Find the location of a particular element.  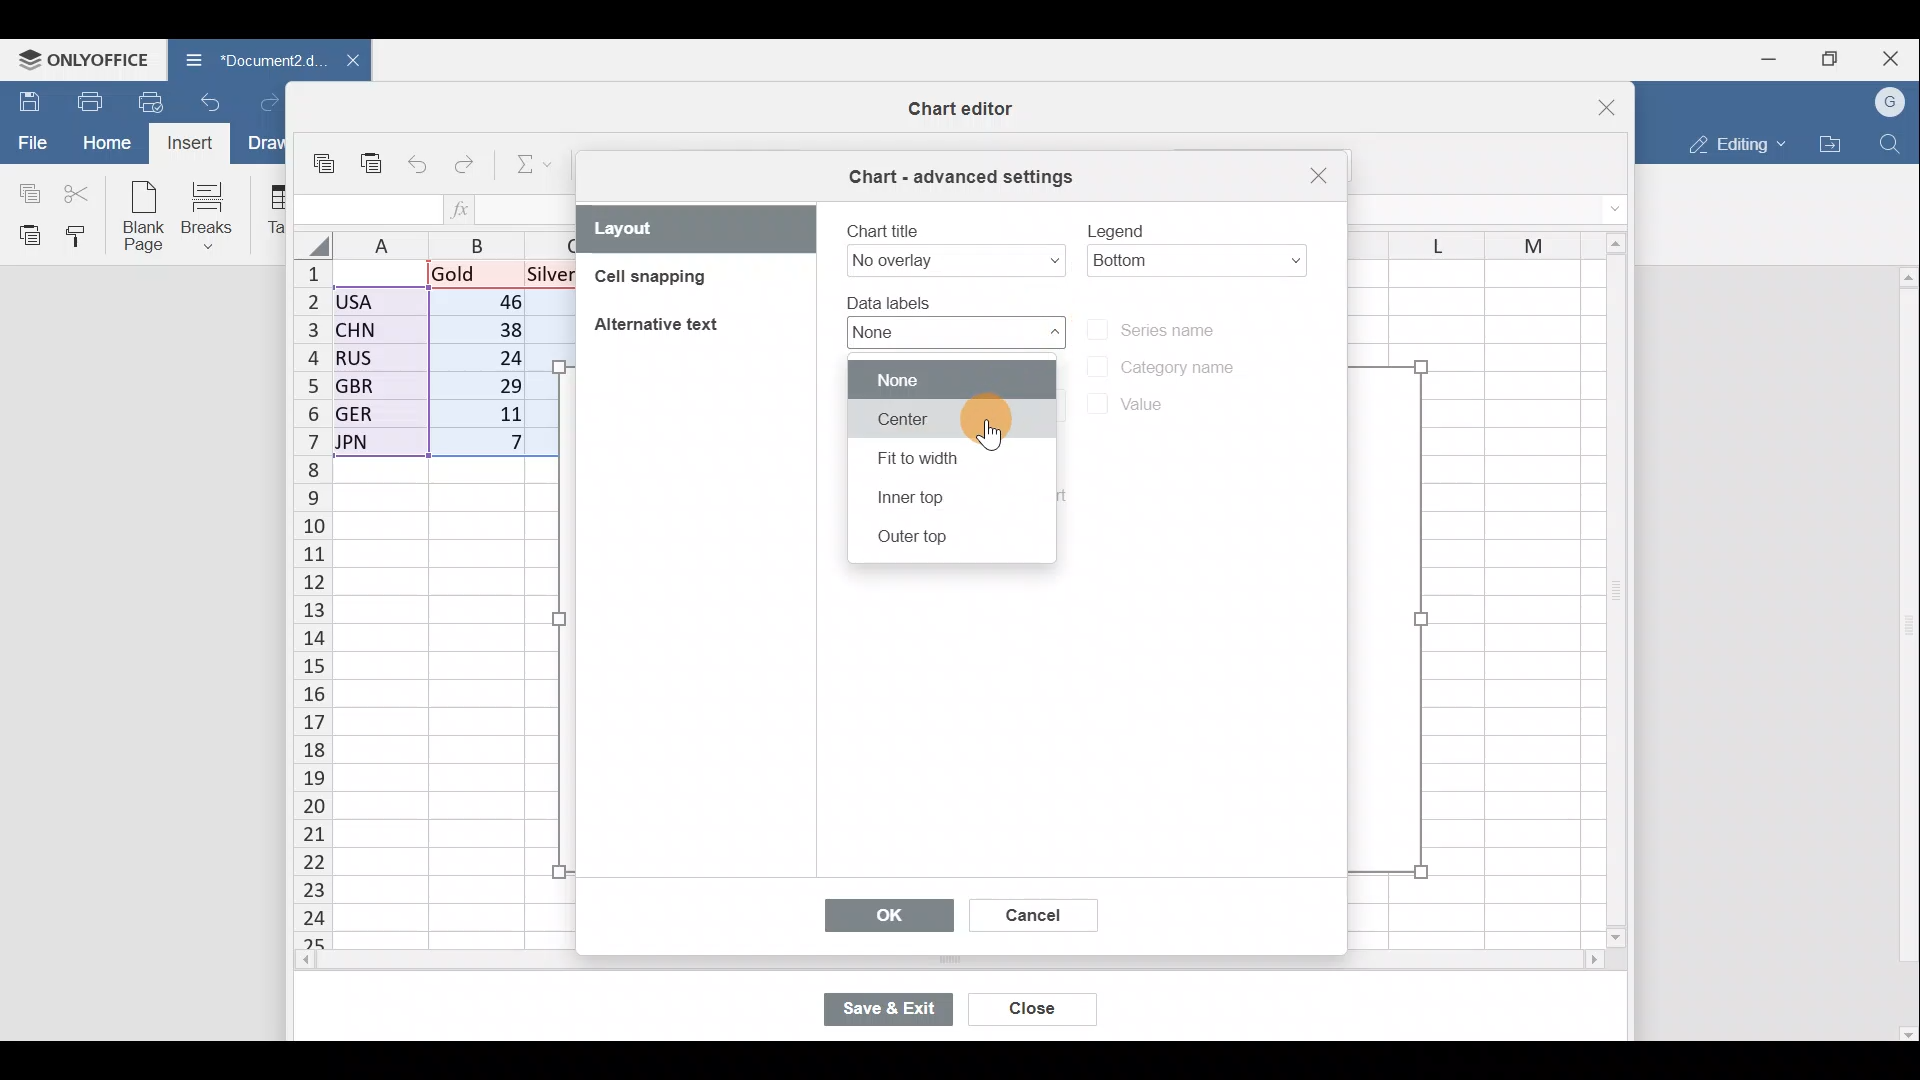

Columns is located at coordinates (457, 242).